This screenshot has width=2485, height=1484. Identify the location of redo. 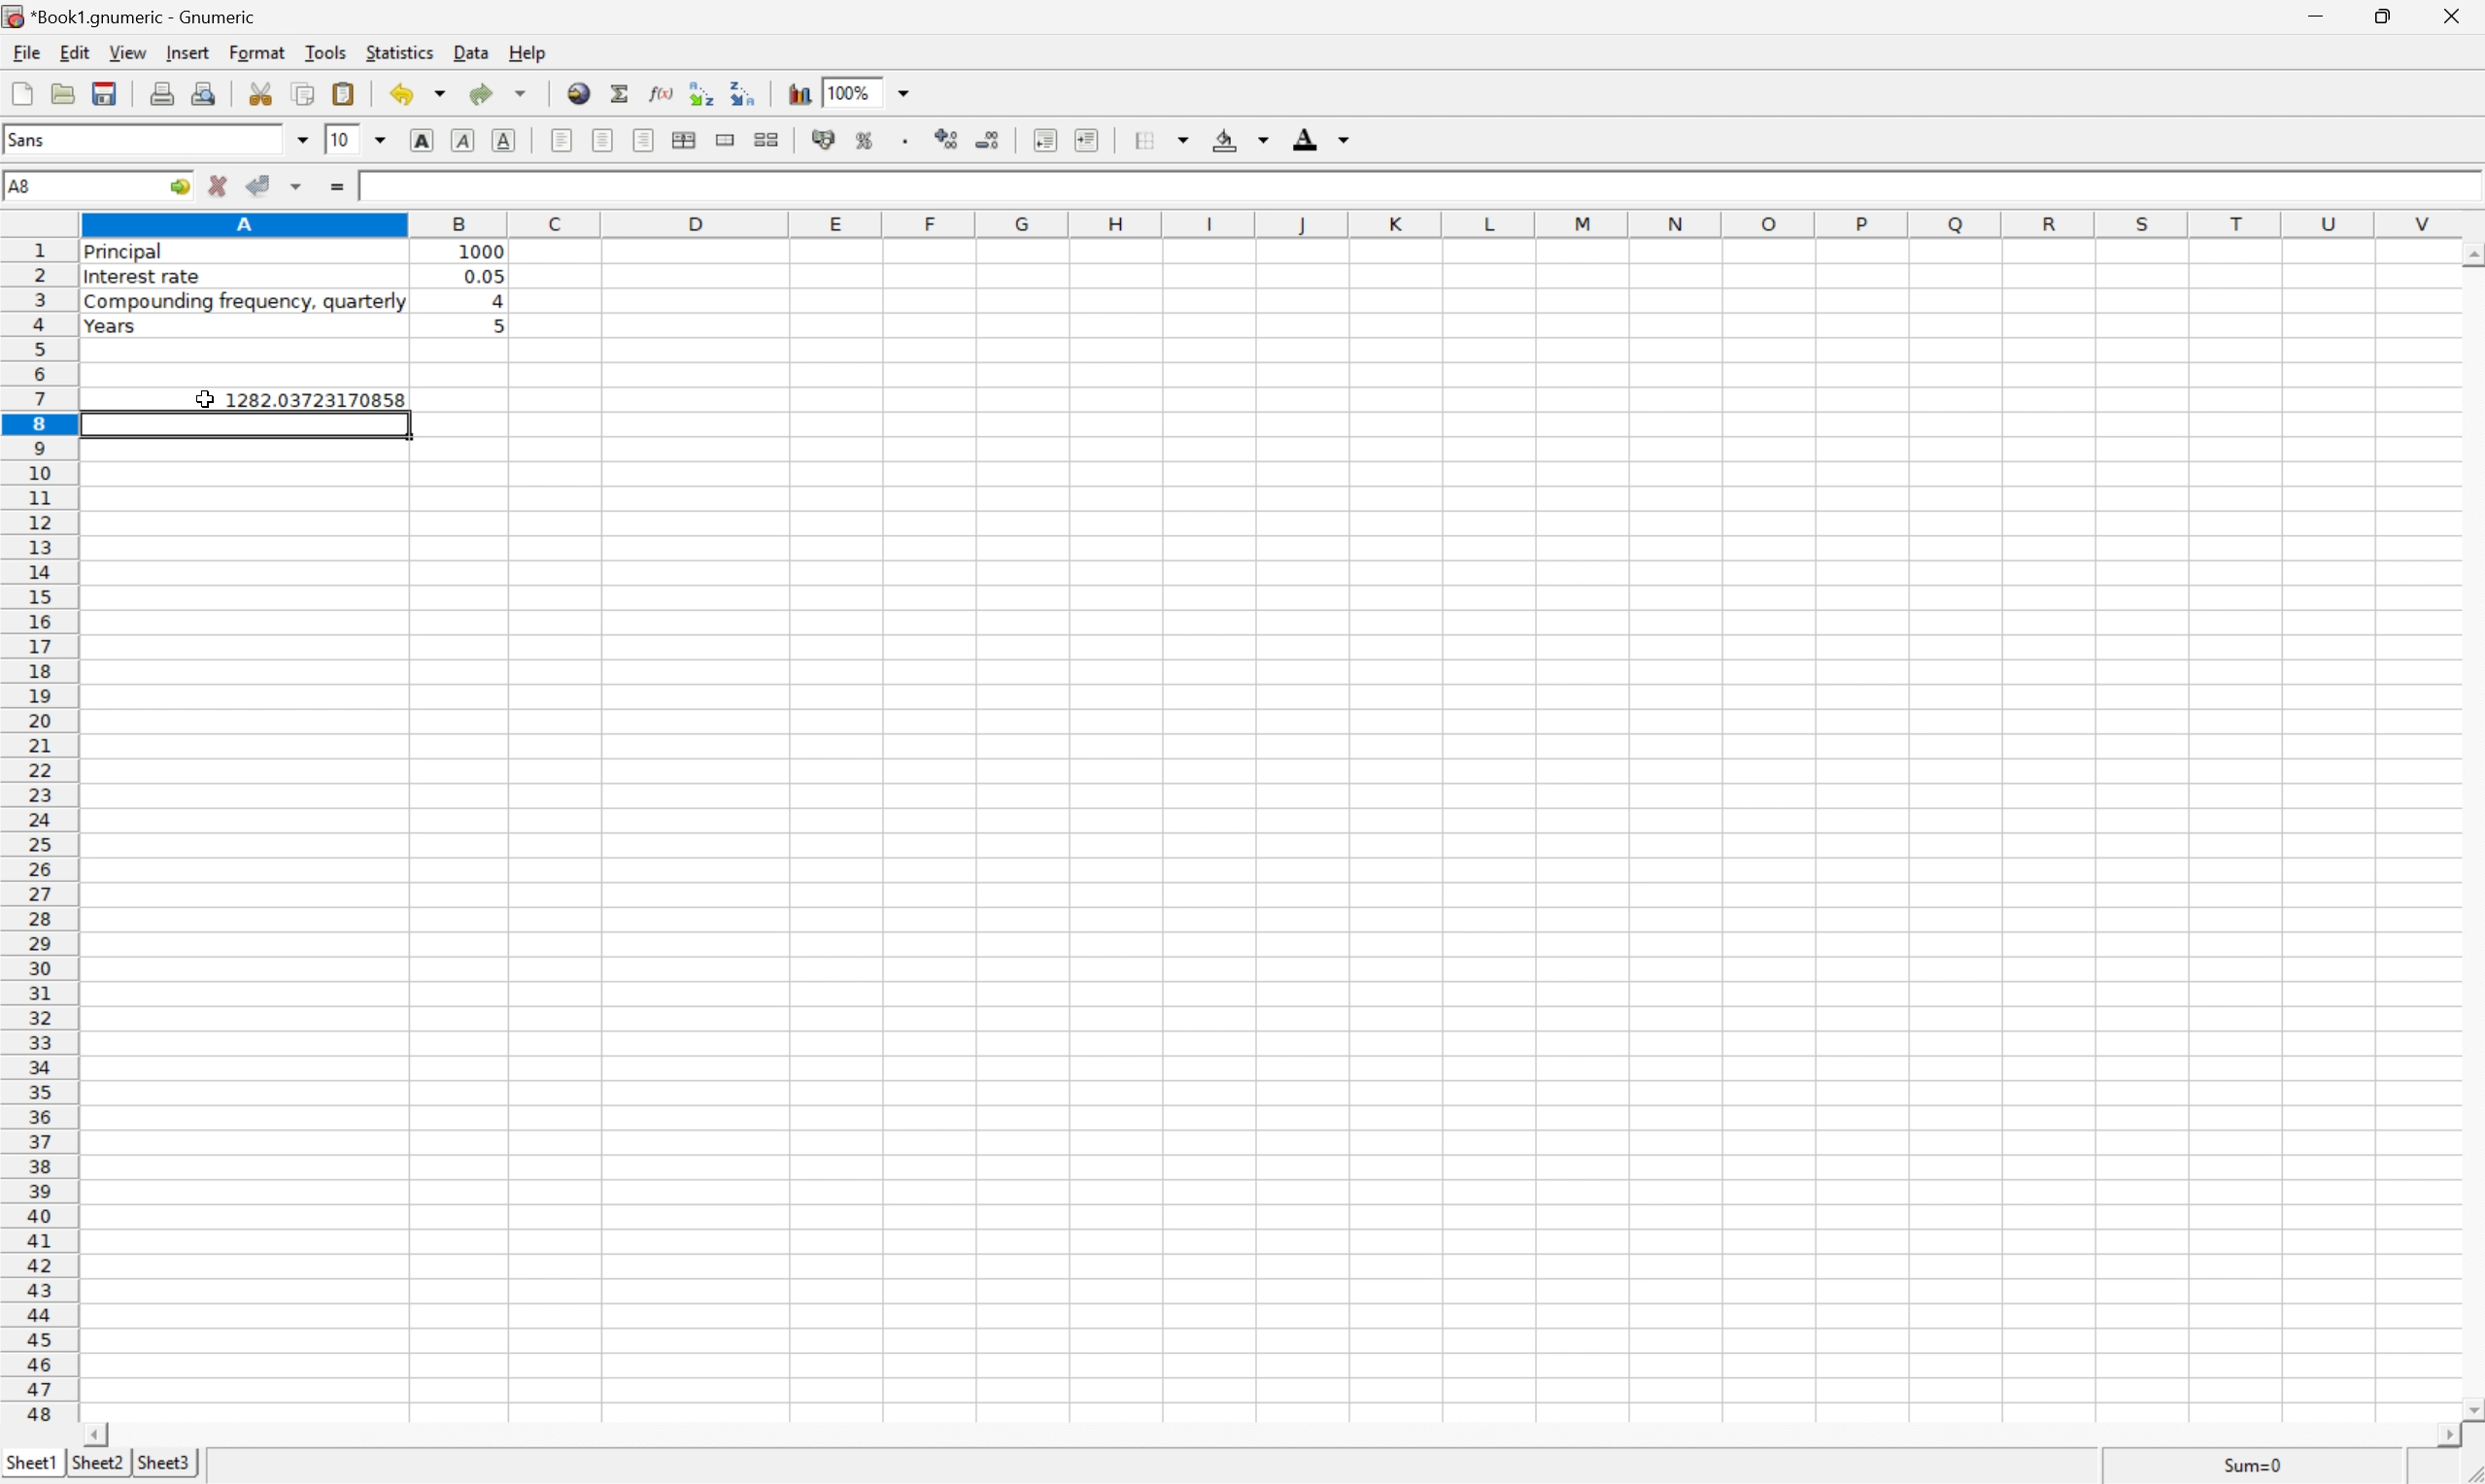
(499, 92).